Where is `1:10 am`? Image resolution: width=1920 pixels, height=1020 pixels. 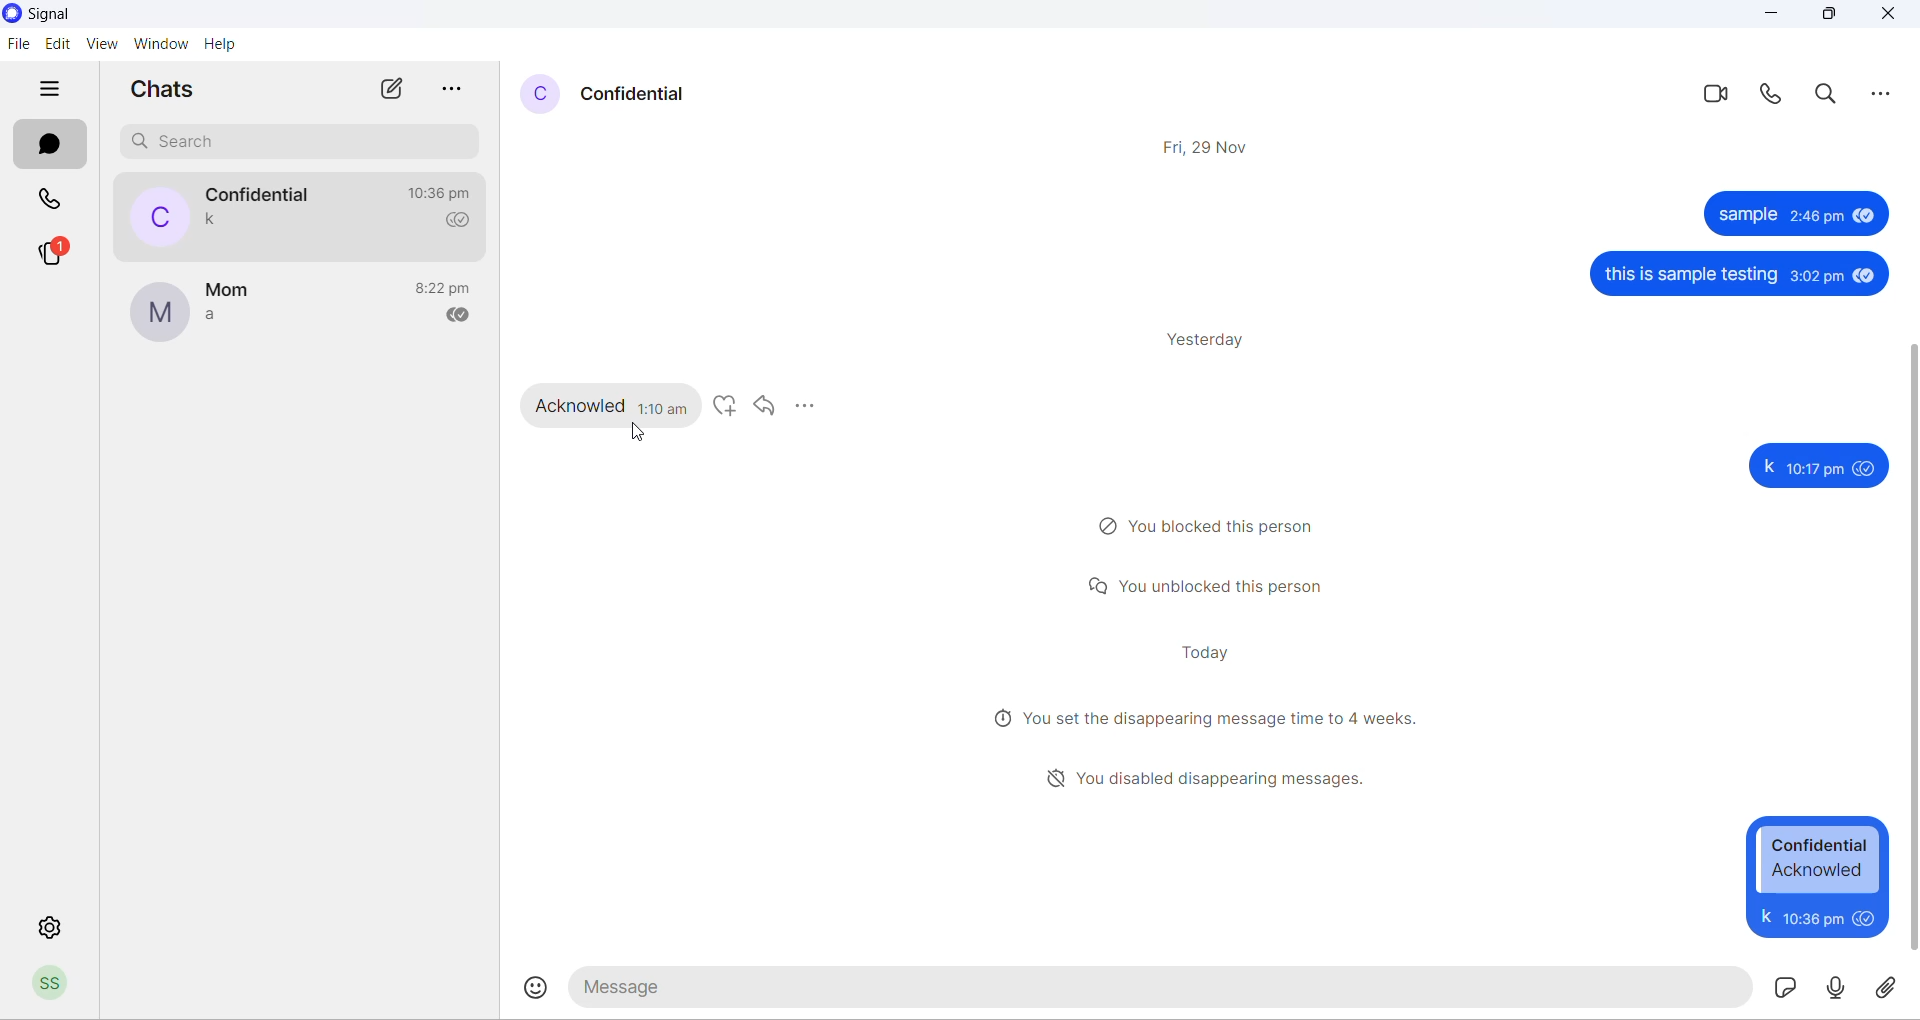
1:10 am is located at coordinates (664, 407).